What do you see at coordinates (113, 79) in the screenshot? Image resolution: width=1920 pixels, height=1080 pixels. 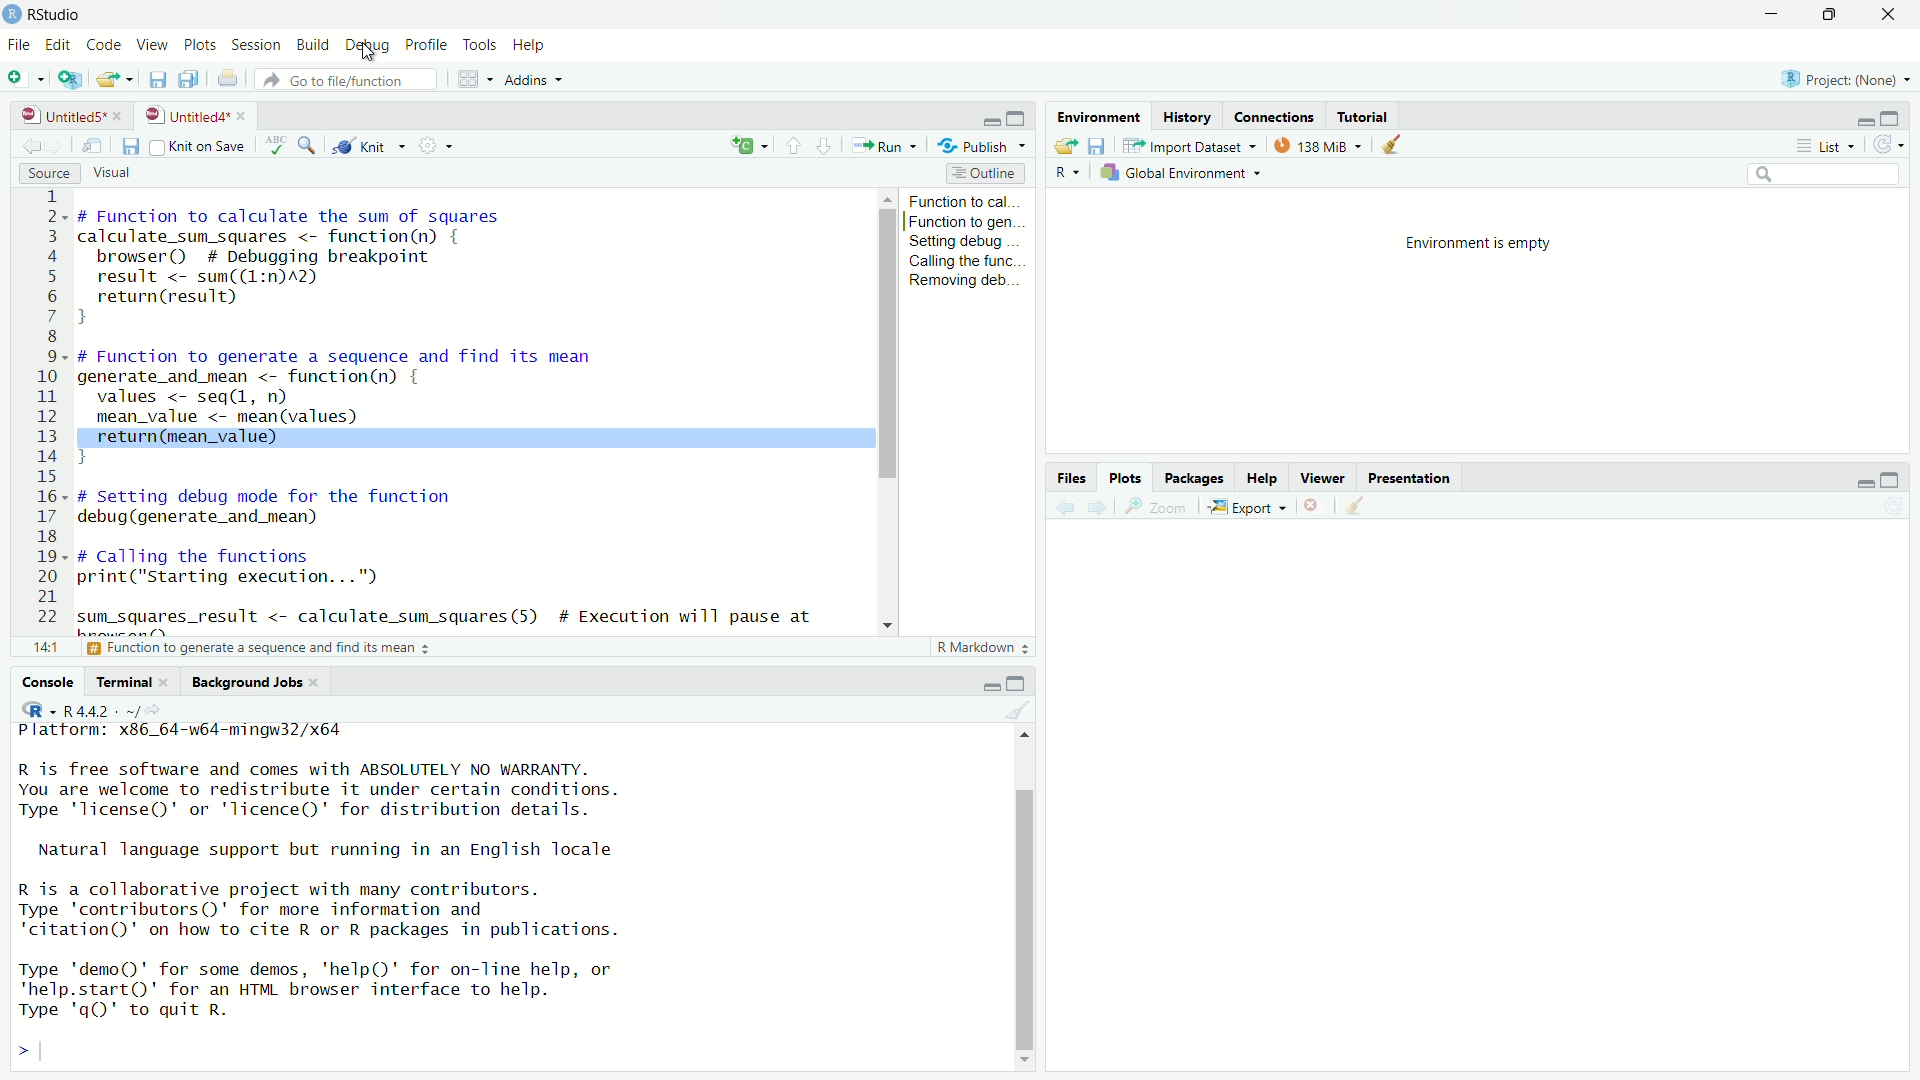 I see `open an existing file` at bounding box center [113, 79].